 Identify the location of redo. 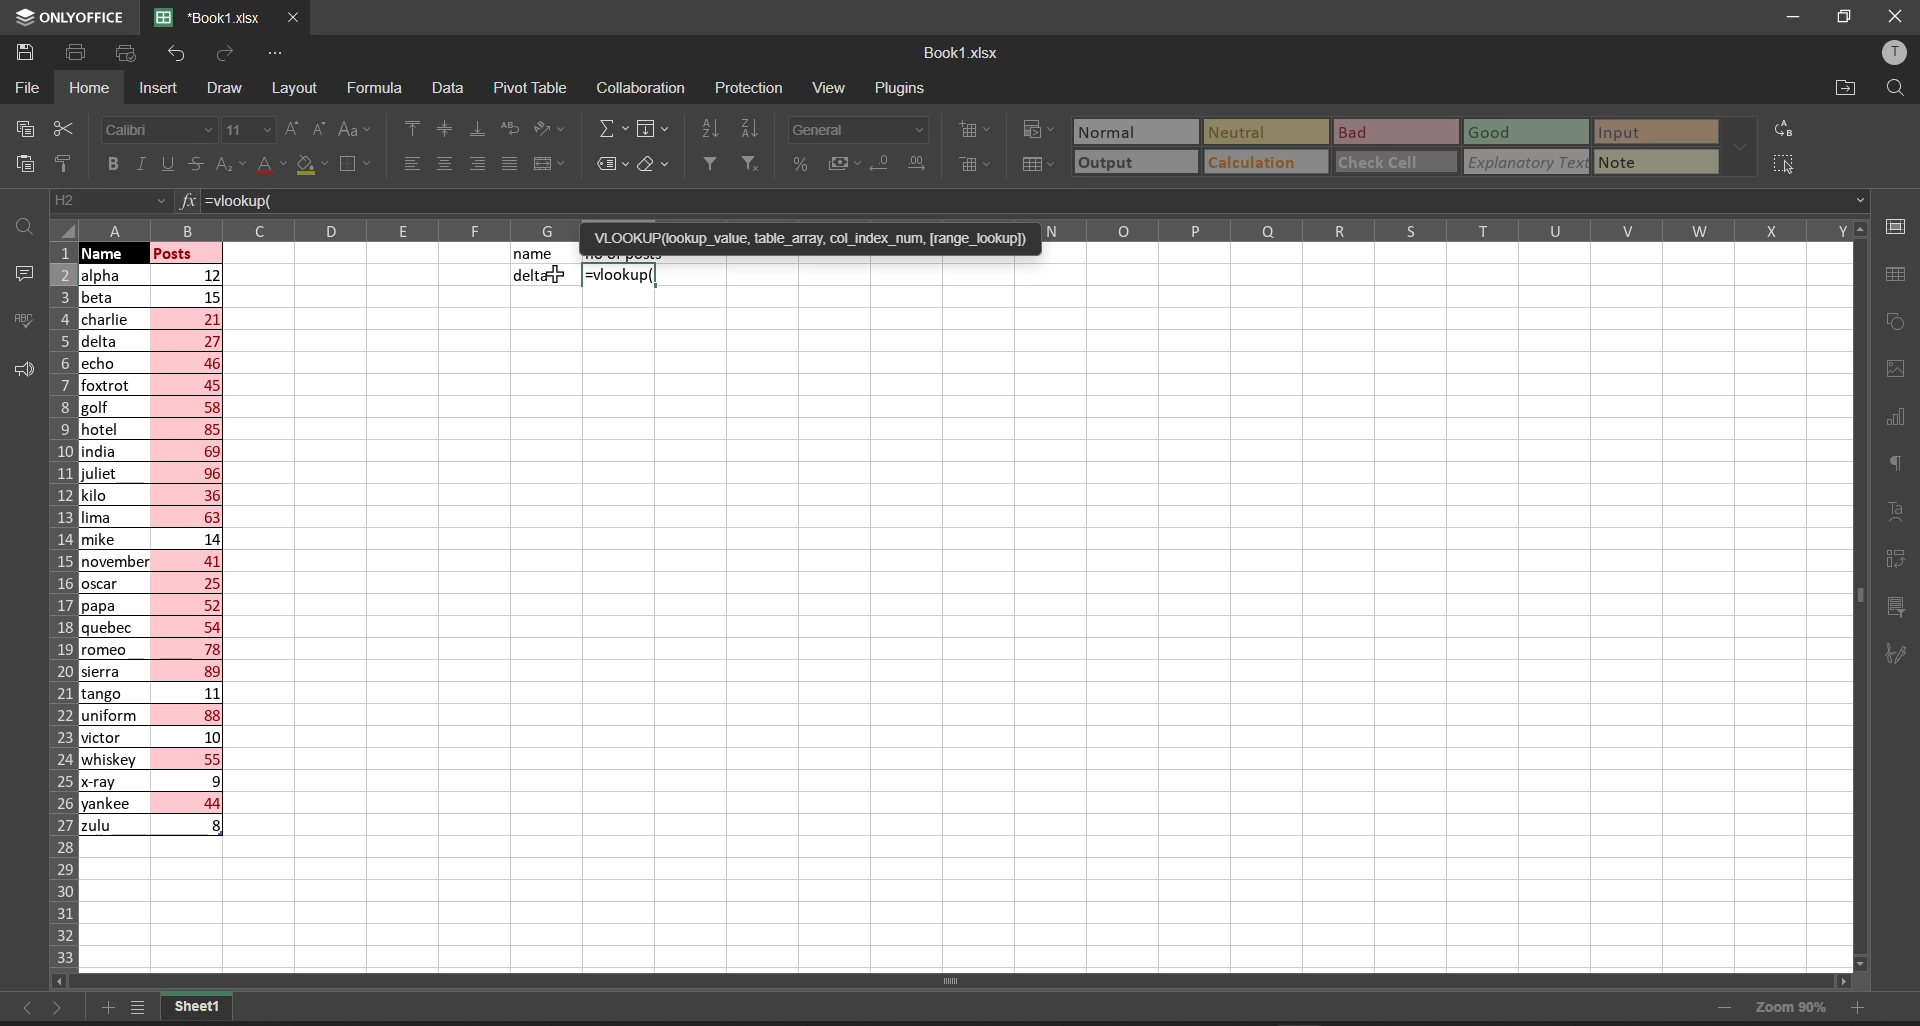
(224, 57).